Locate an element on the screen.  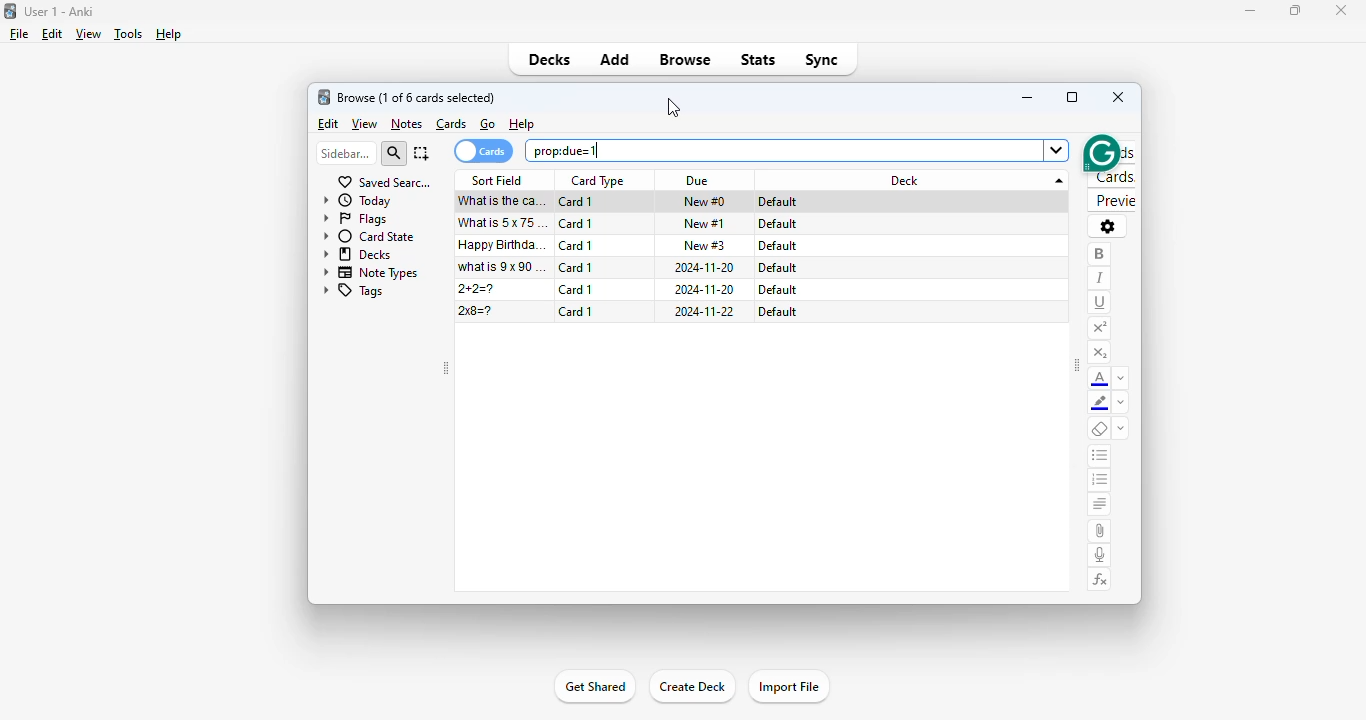
flags is located at coordinates (356, 219).